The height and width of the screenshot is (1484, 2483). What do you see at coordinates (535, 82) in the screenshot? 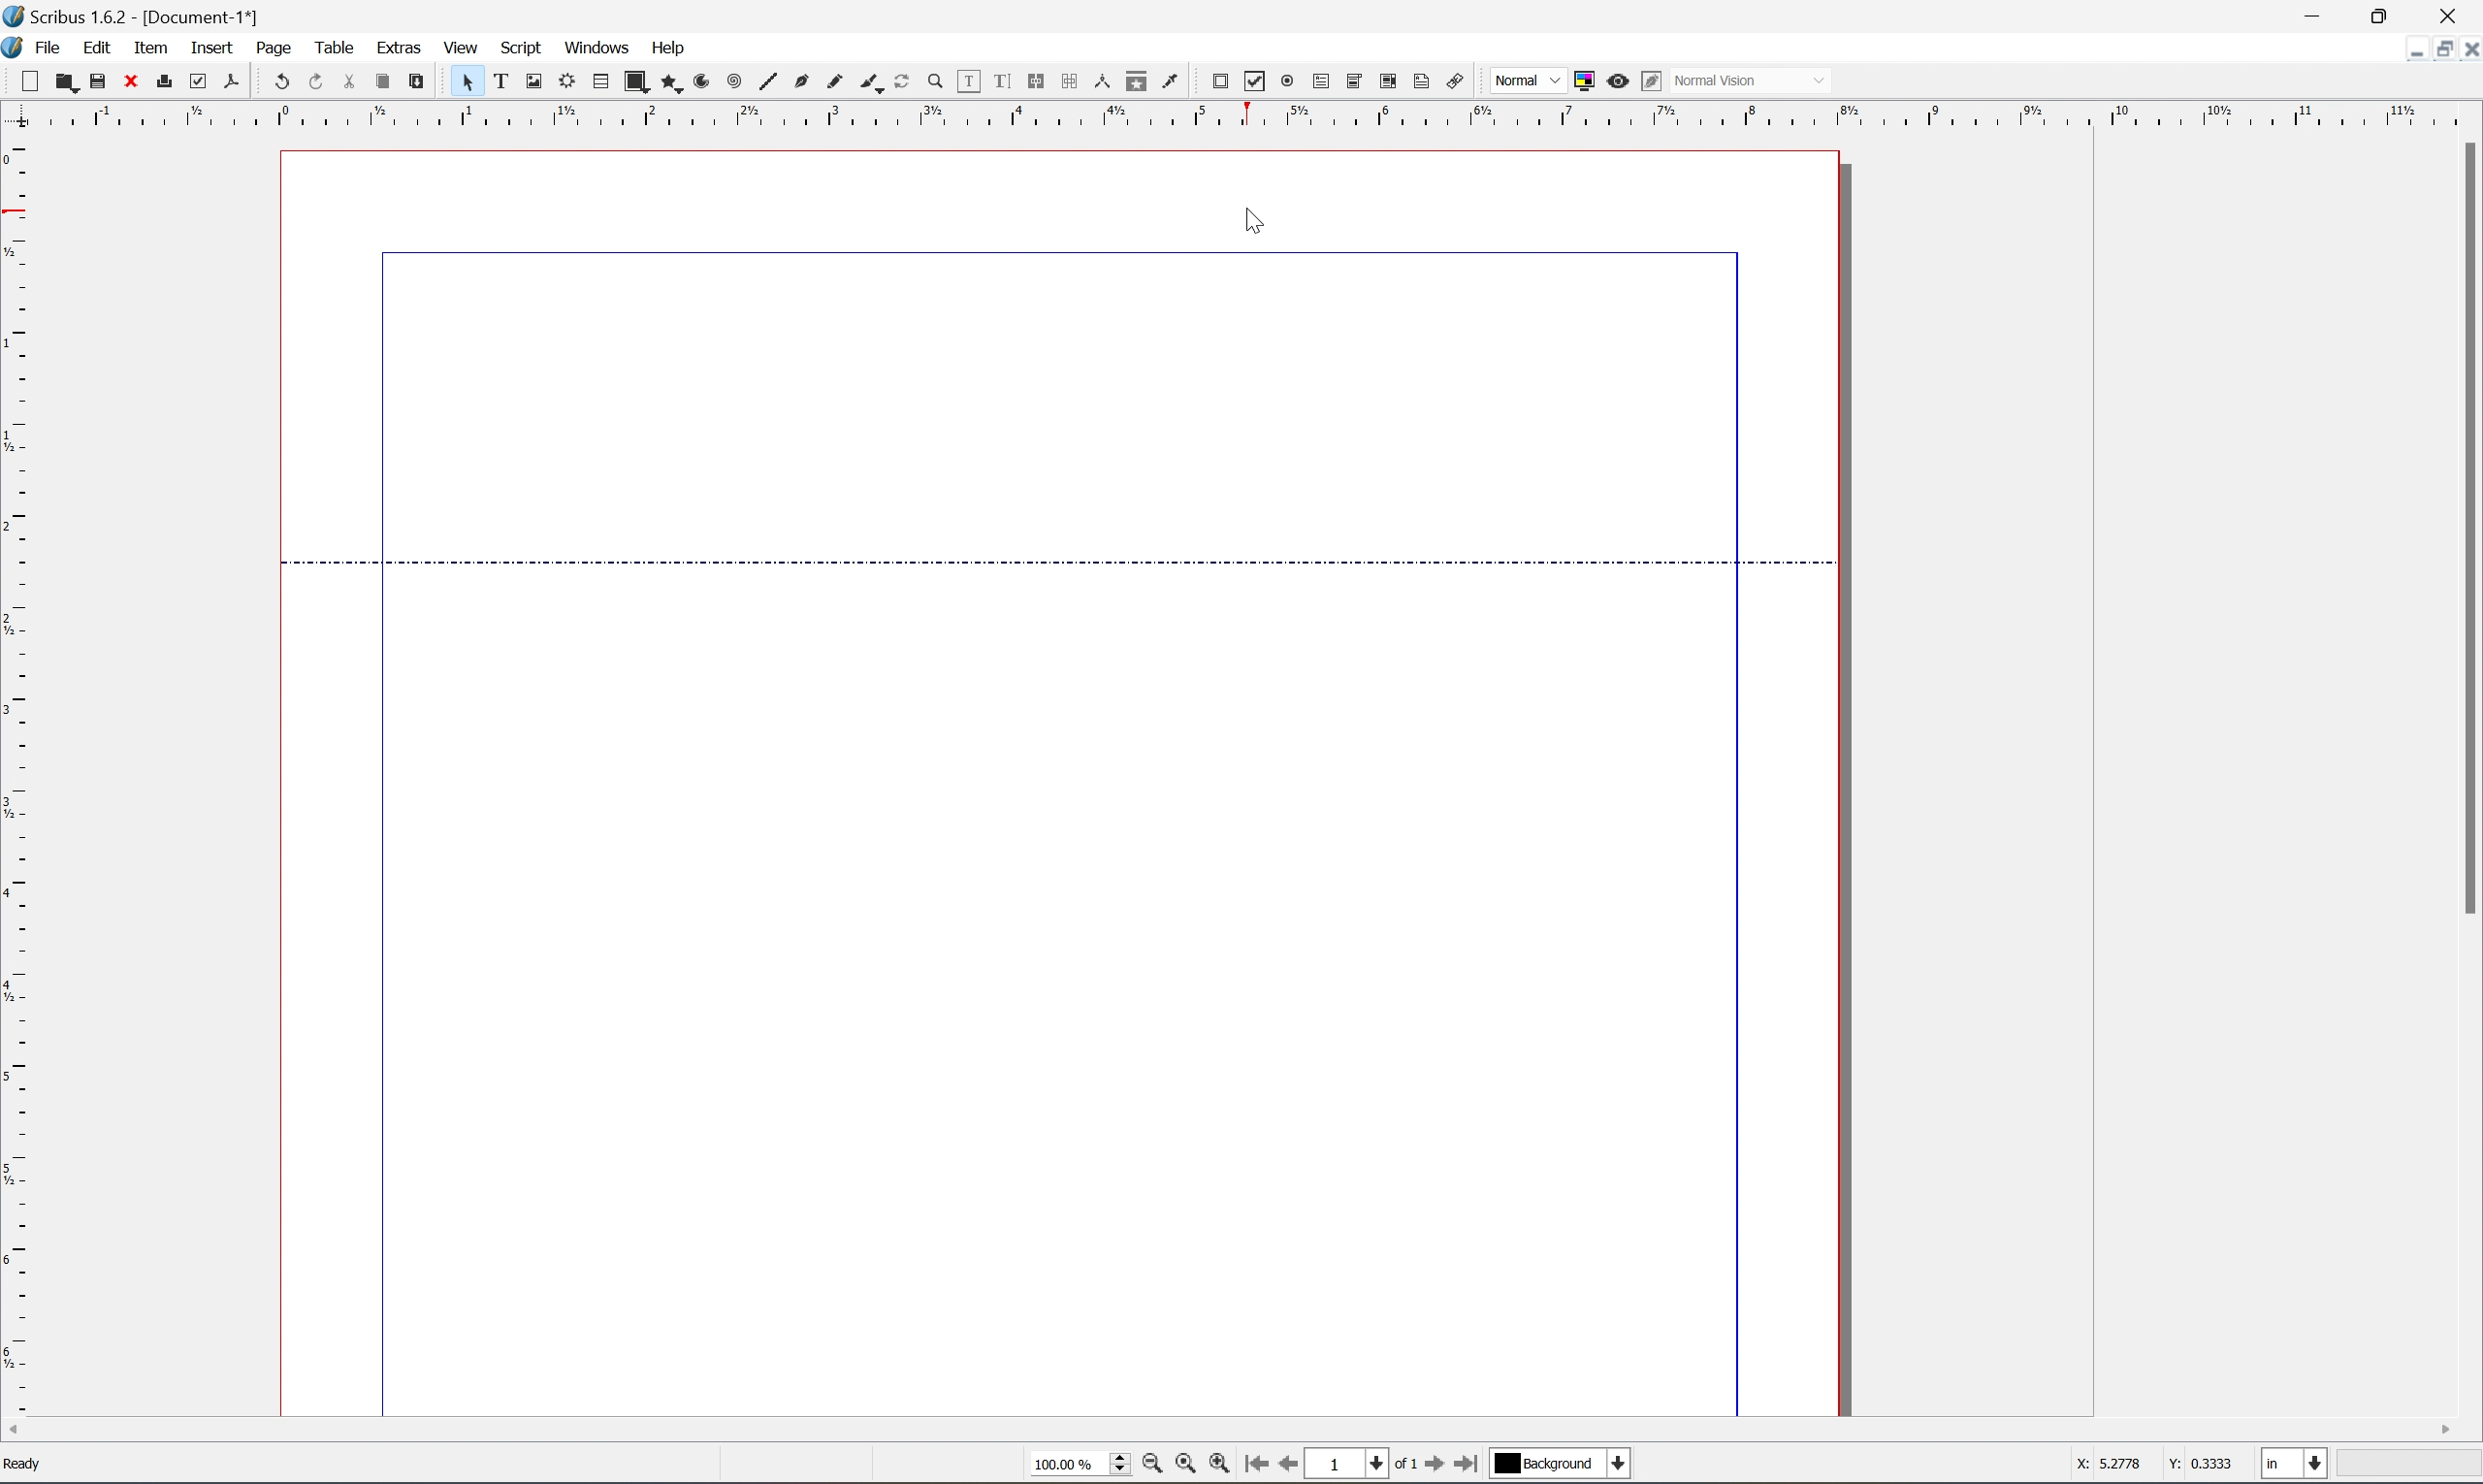
I see `image frame` at bounding box center [535, 82].